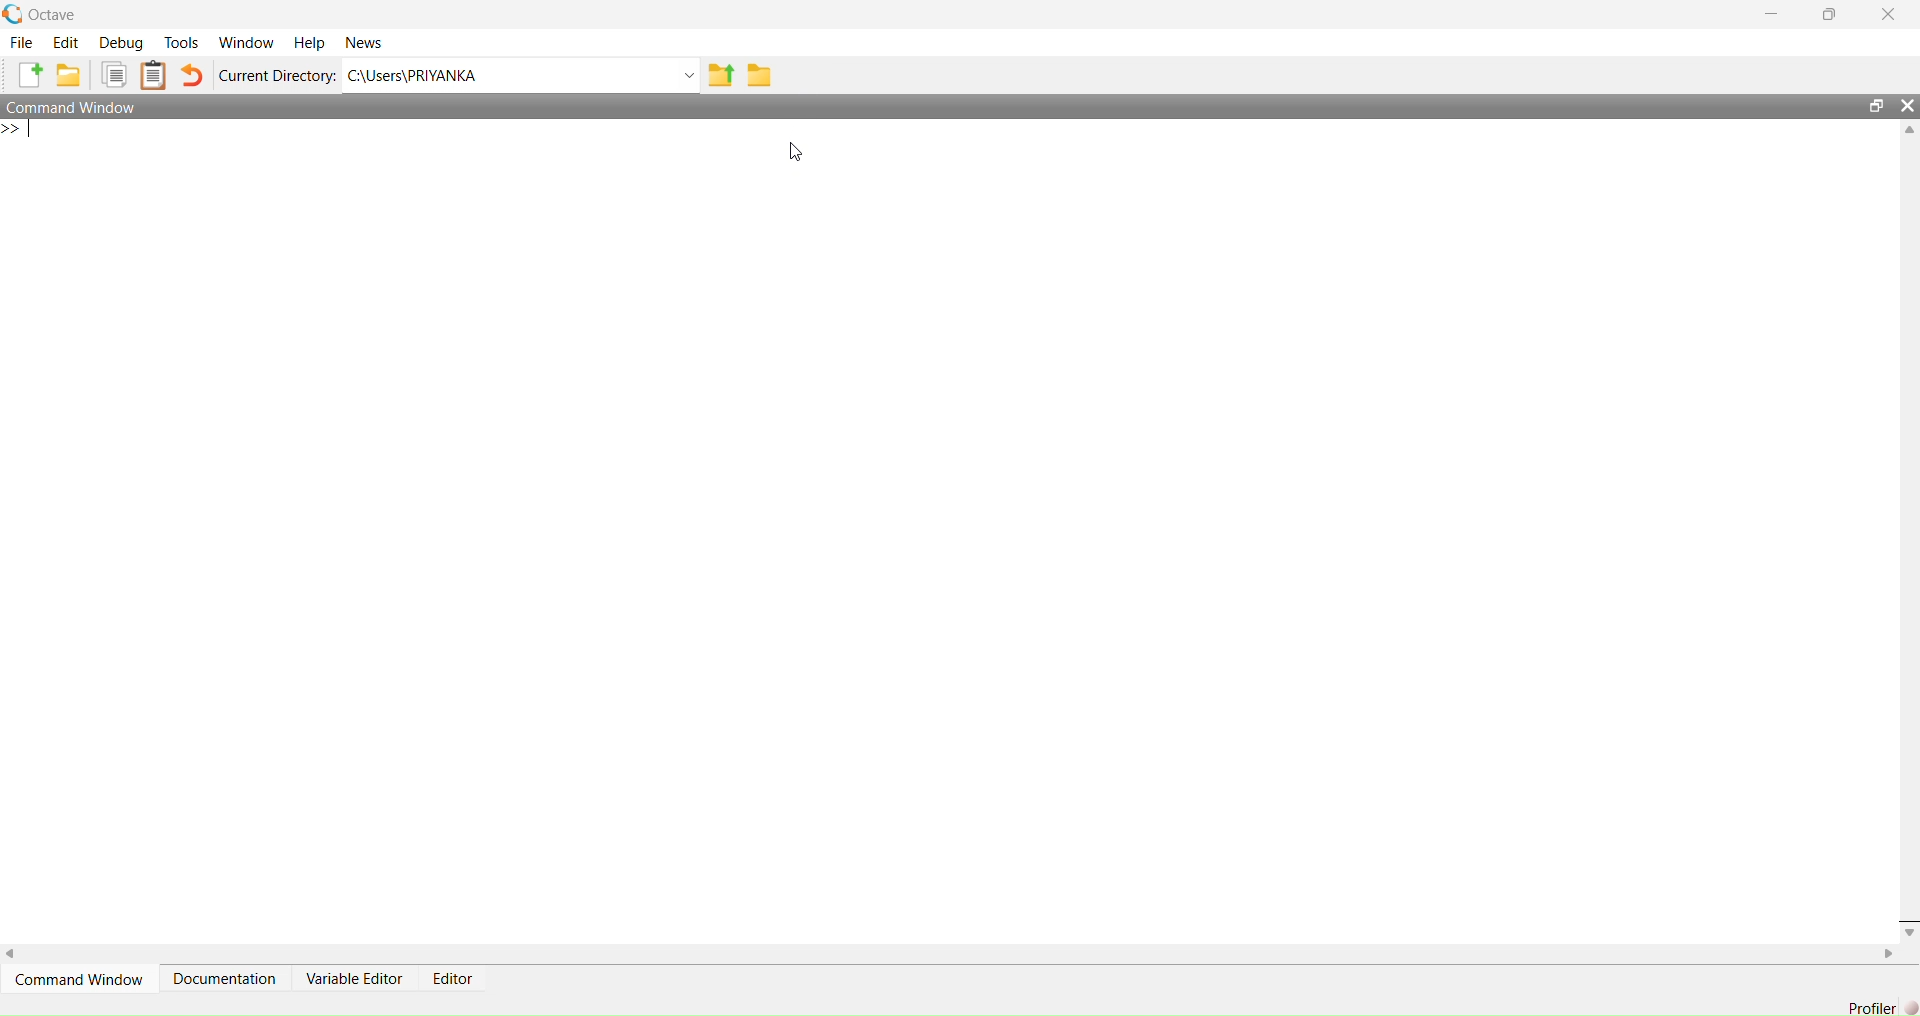  What do you see at coordinates (276, 75) in the screenshot?
I see `Current Directory:` at bounding box center [276, 75].